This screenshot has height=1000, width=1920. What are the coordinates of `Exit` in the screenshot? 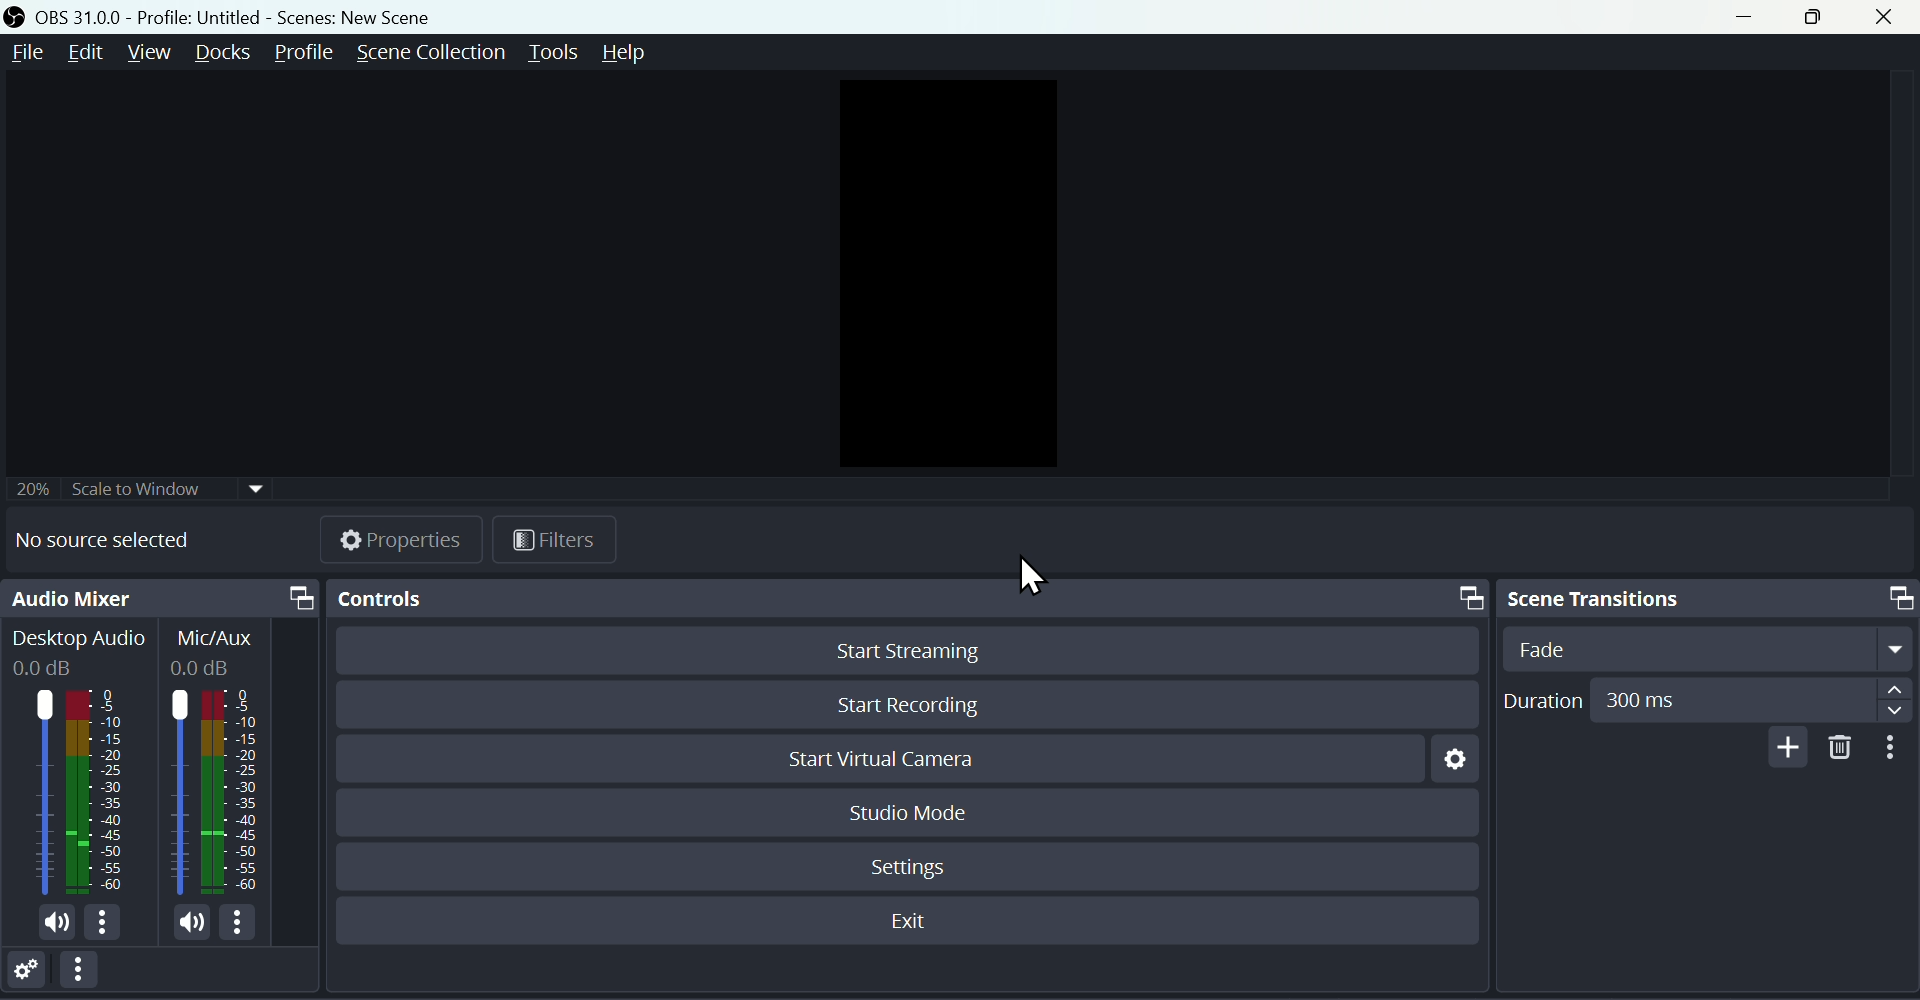 It's located at (916, 922).